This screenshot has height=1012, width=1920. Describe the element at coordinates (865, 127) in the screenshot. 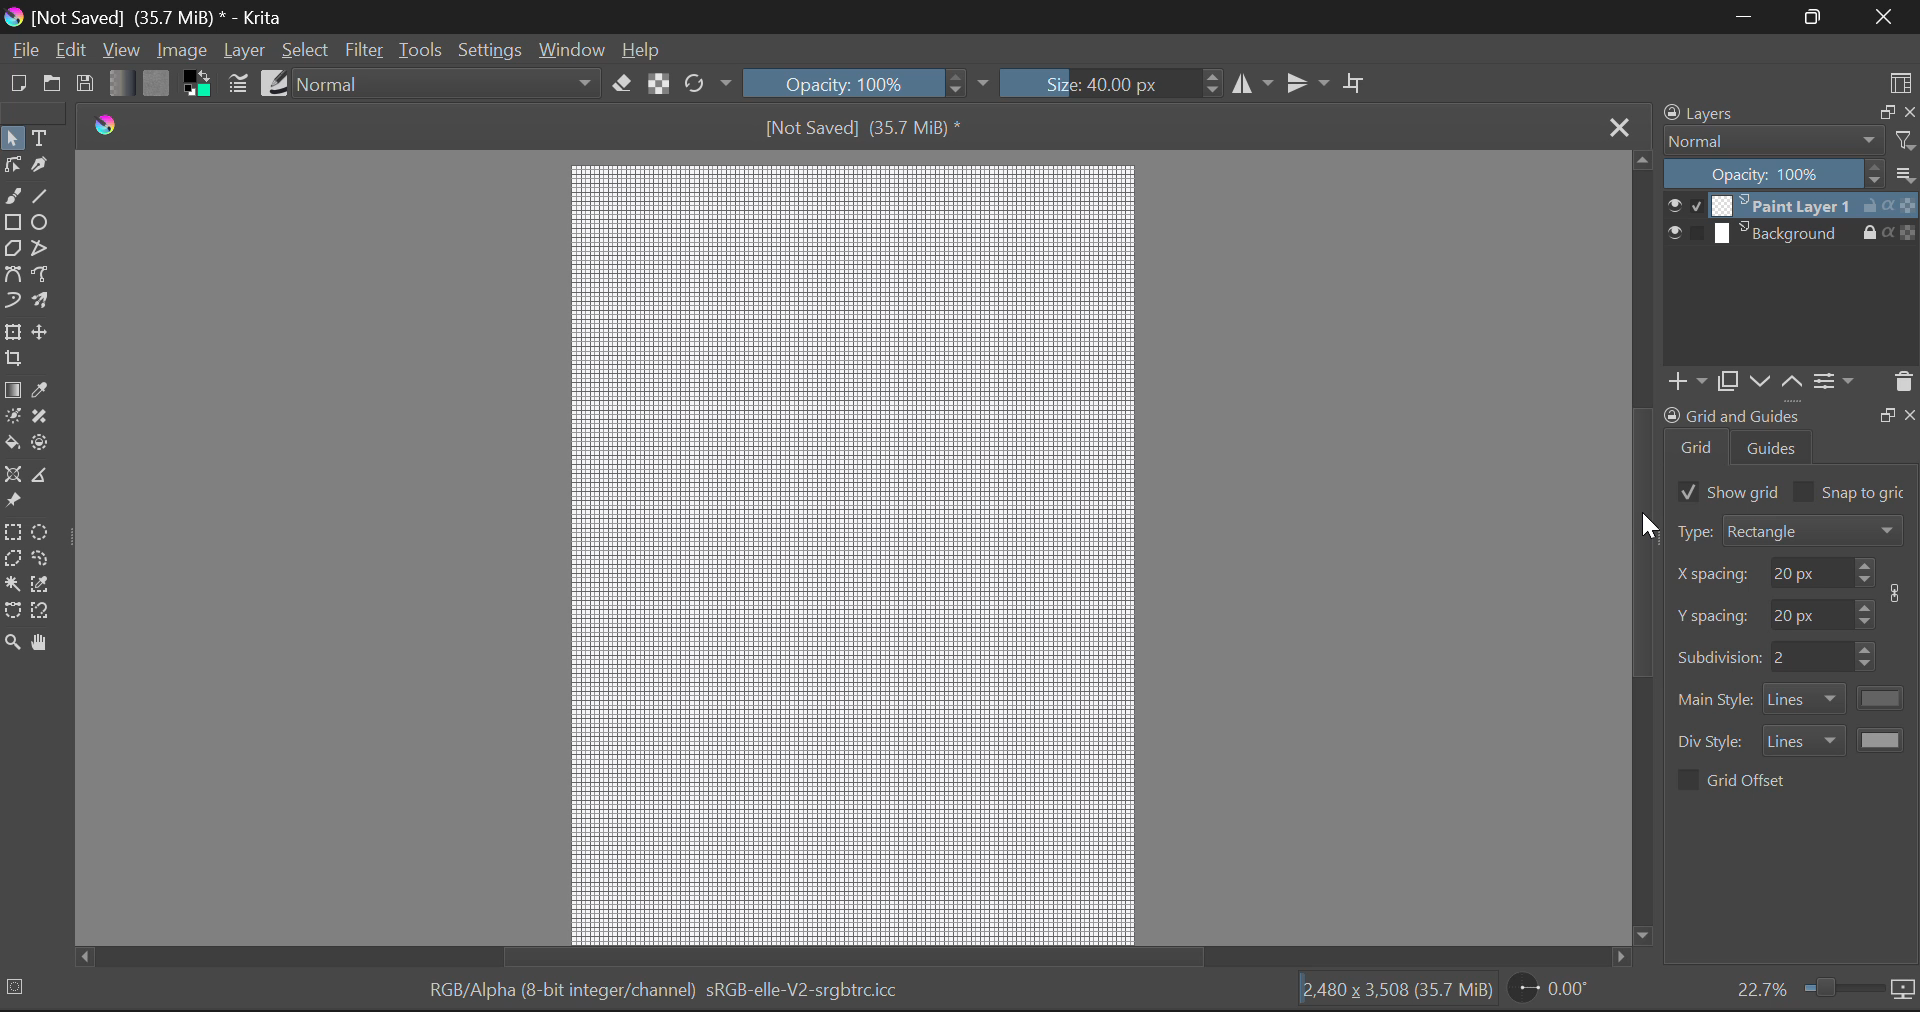

I see `[Not Saved] (35.7 MiB) *` at that location.